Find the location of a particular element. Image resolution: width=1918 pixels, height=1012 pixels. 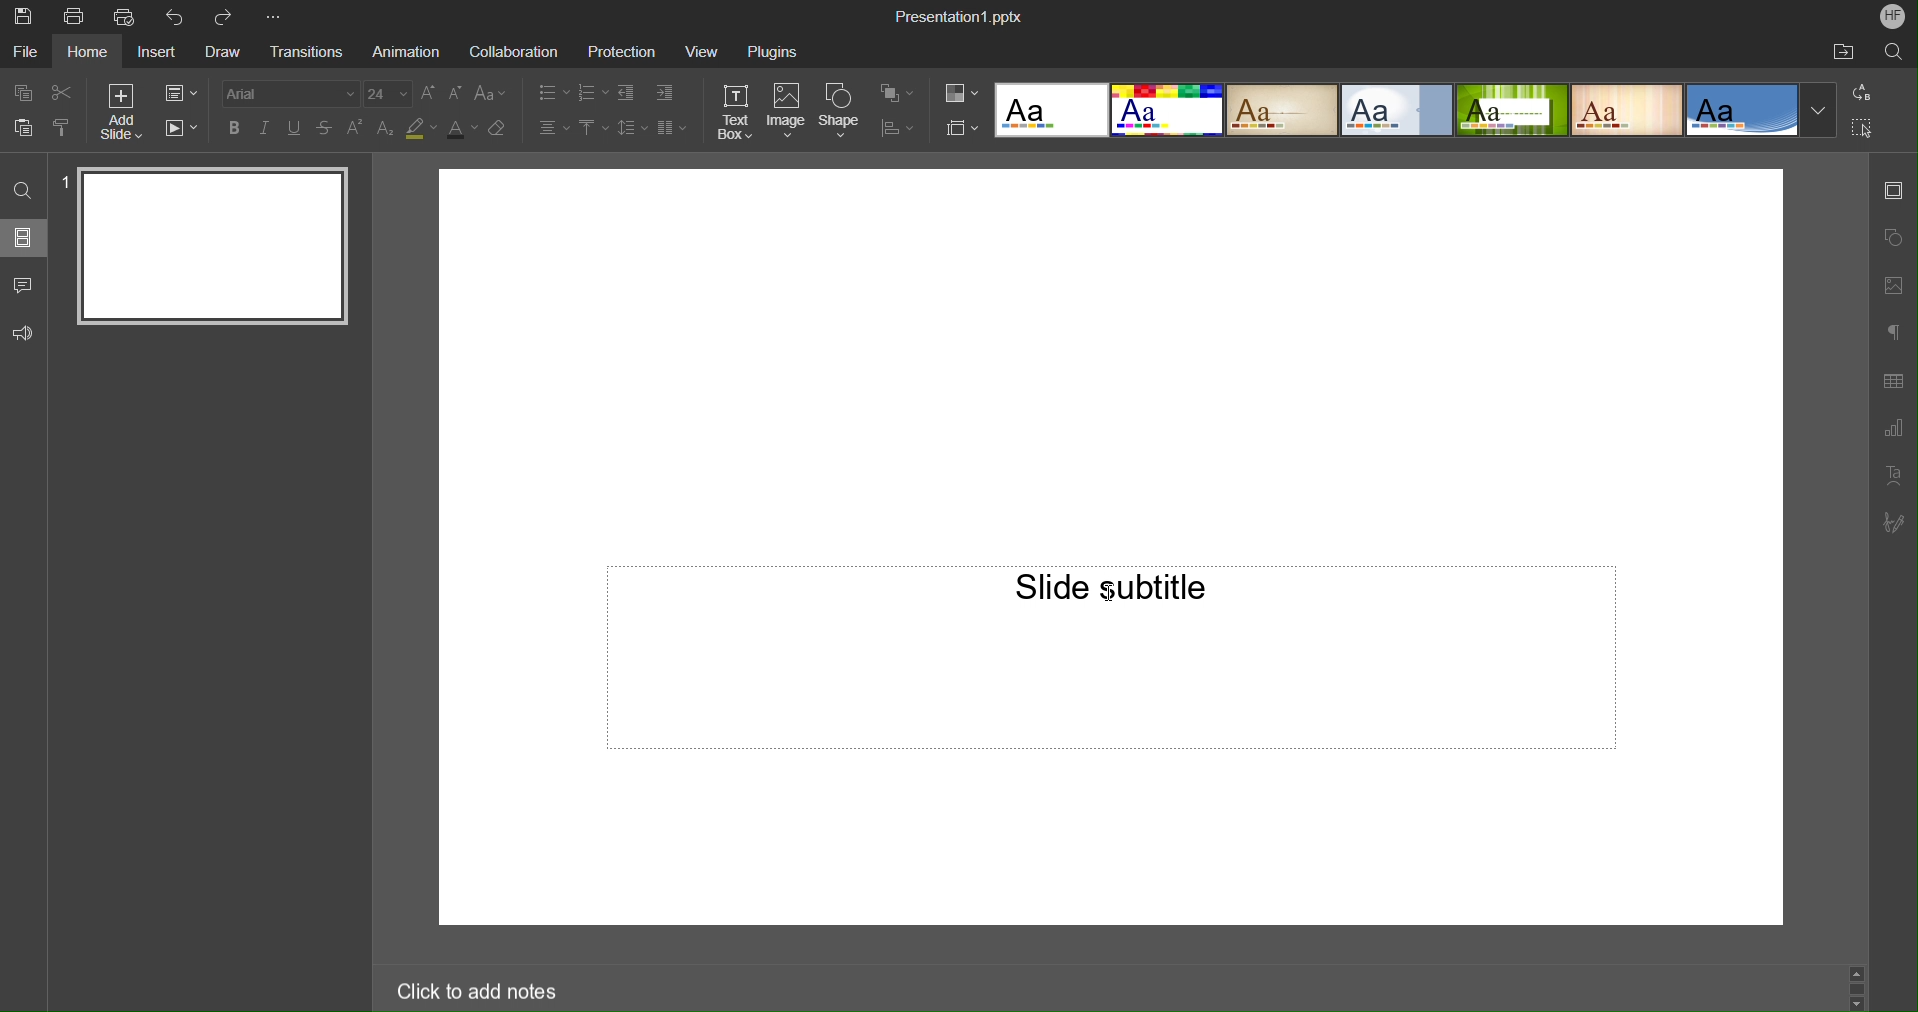

Table Settings is located at coordinates (1893, 381).